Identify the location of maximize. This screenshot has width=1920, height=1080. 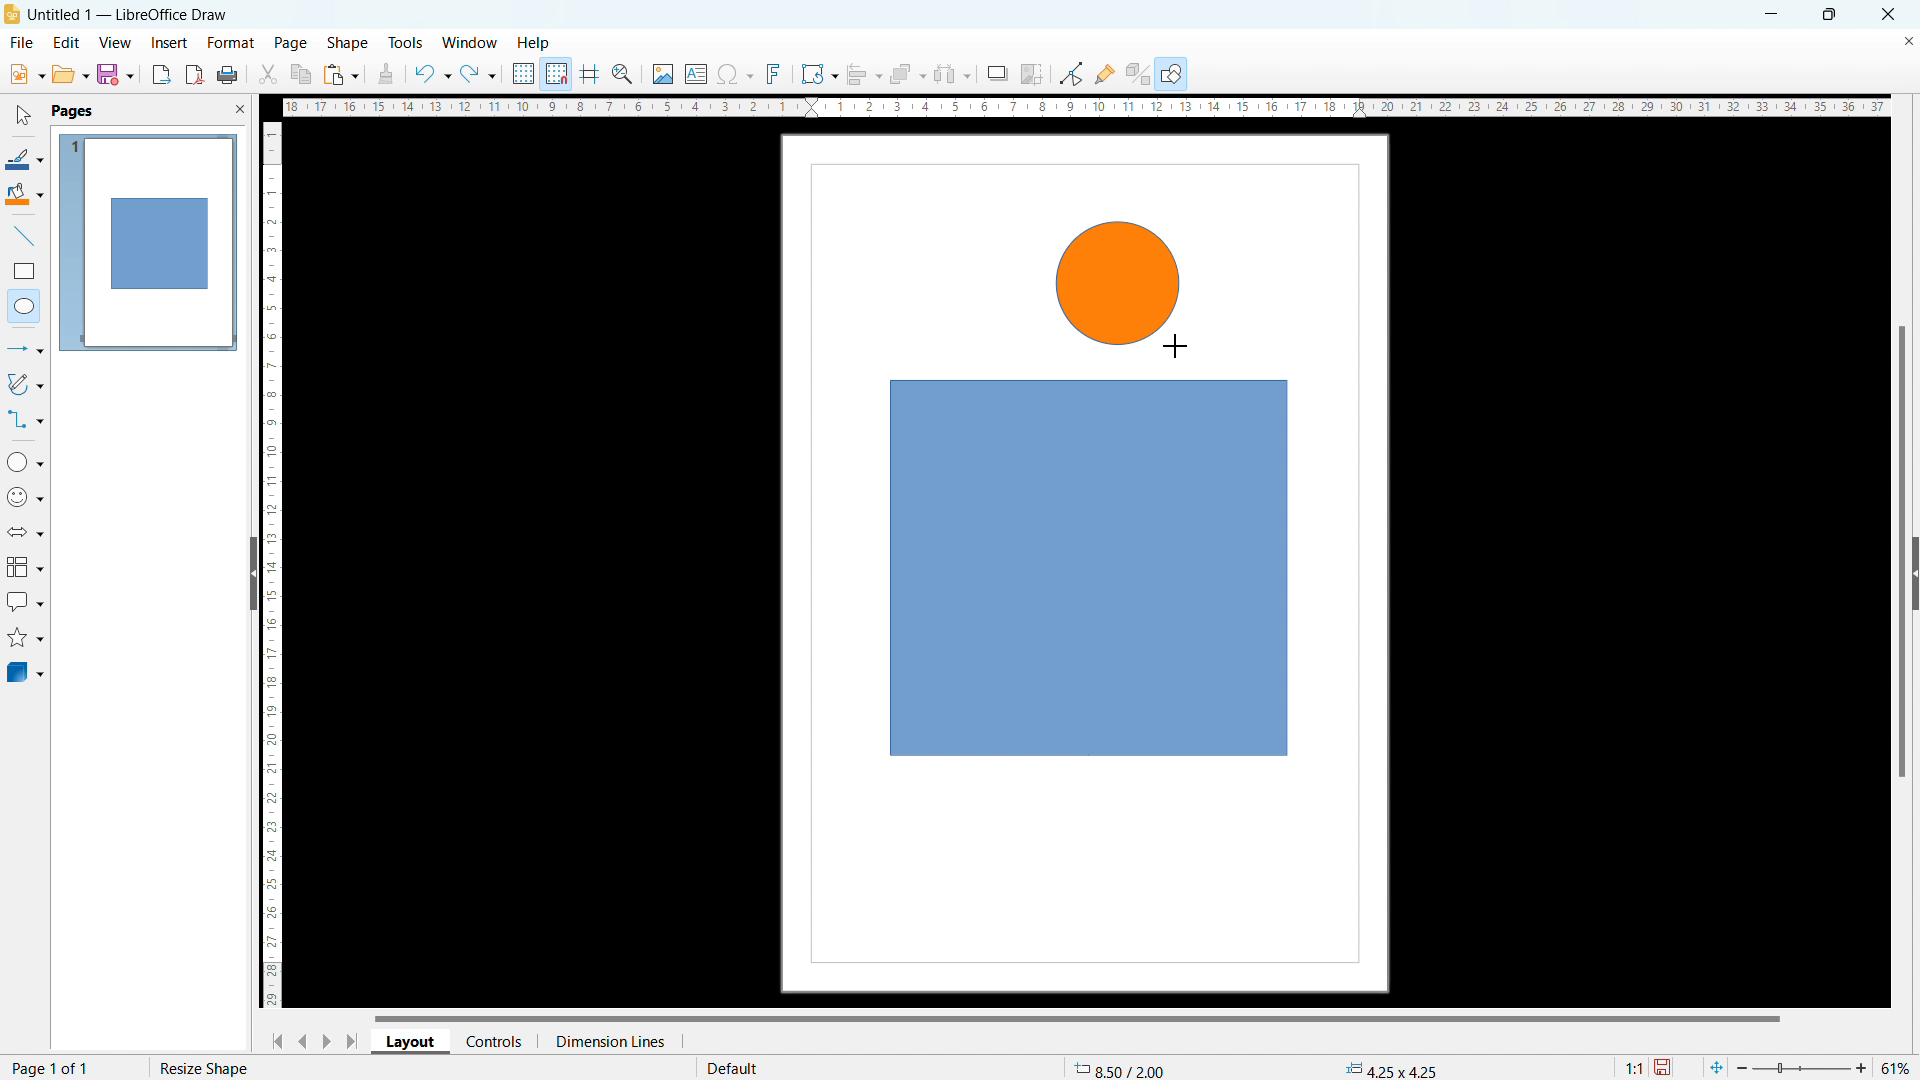
(1828, 15).